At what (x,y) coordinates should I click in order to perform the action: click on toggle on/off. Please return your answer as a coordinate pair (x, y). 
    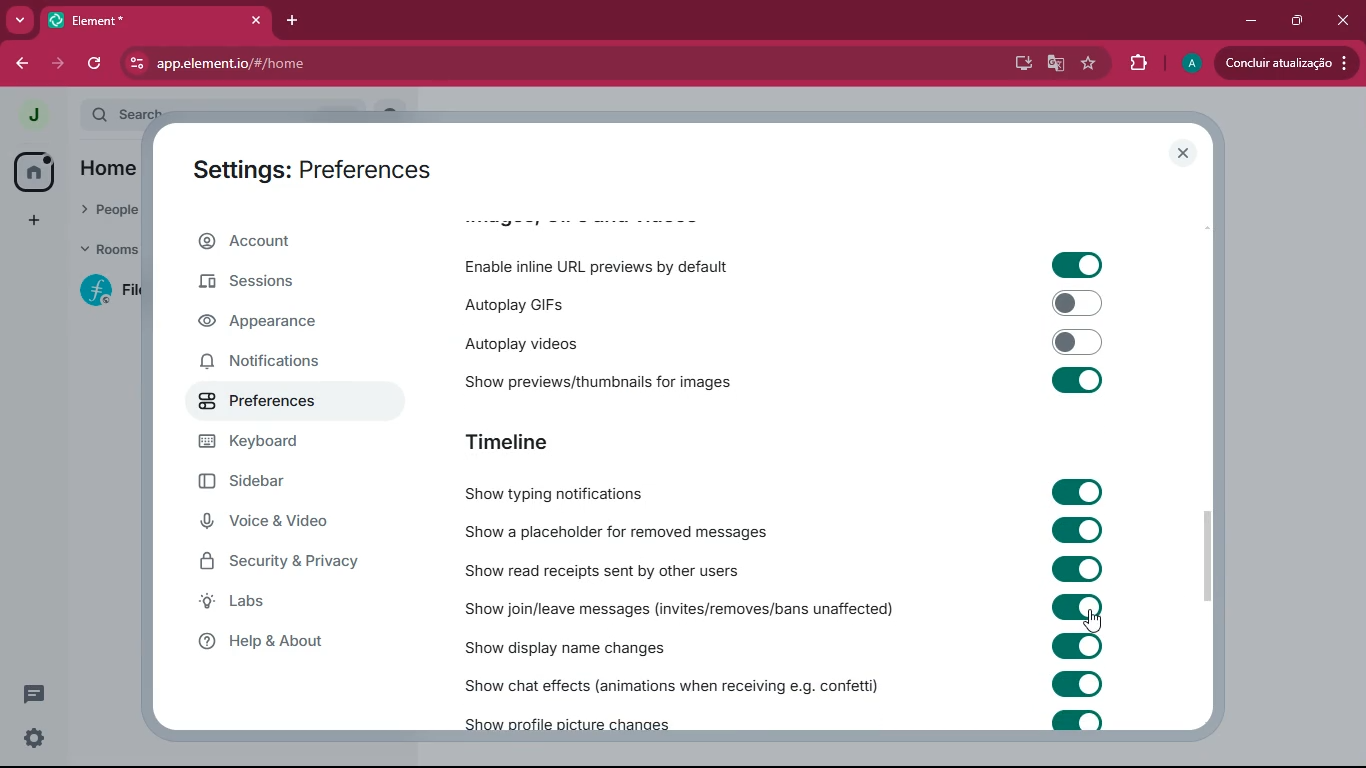
    Looking at the image, I should click on (1077, 568).